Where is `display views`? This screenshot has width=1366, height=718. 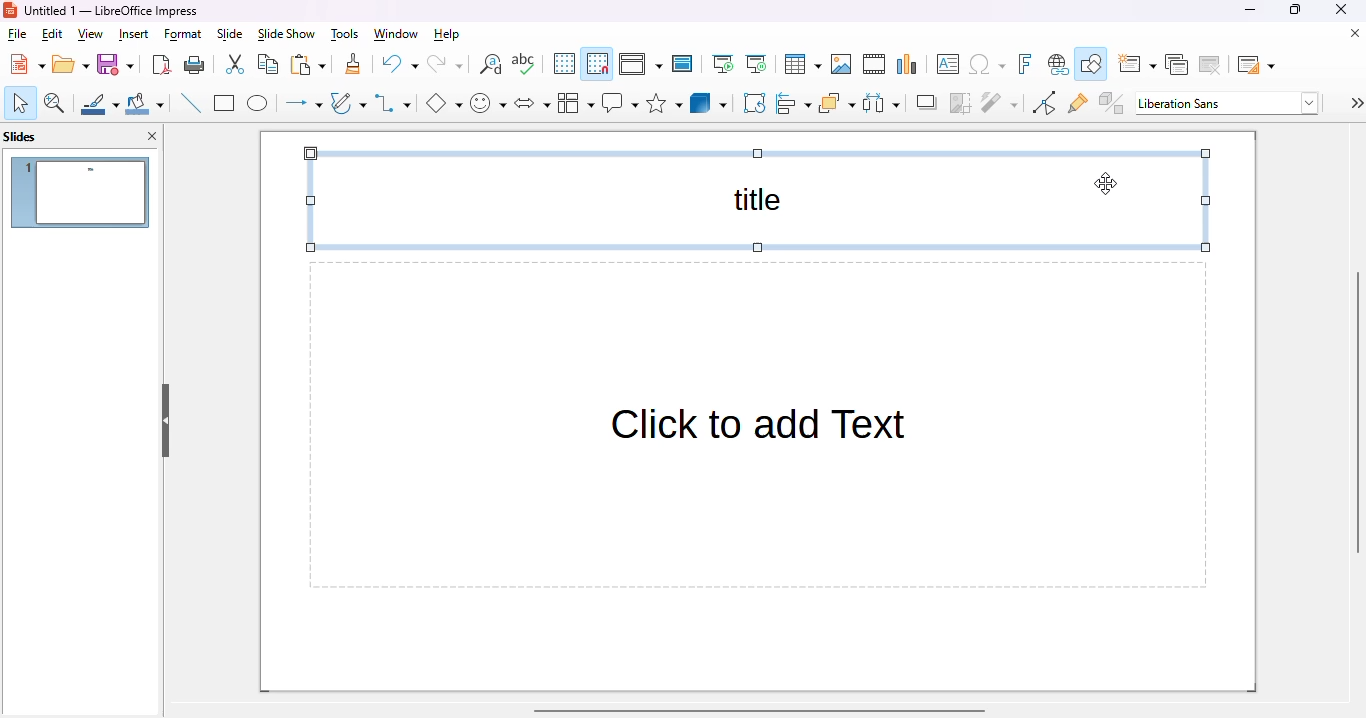
display views is located at coordinates (641, 64).